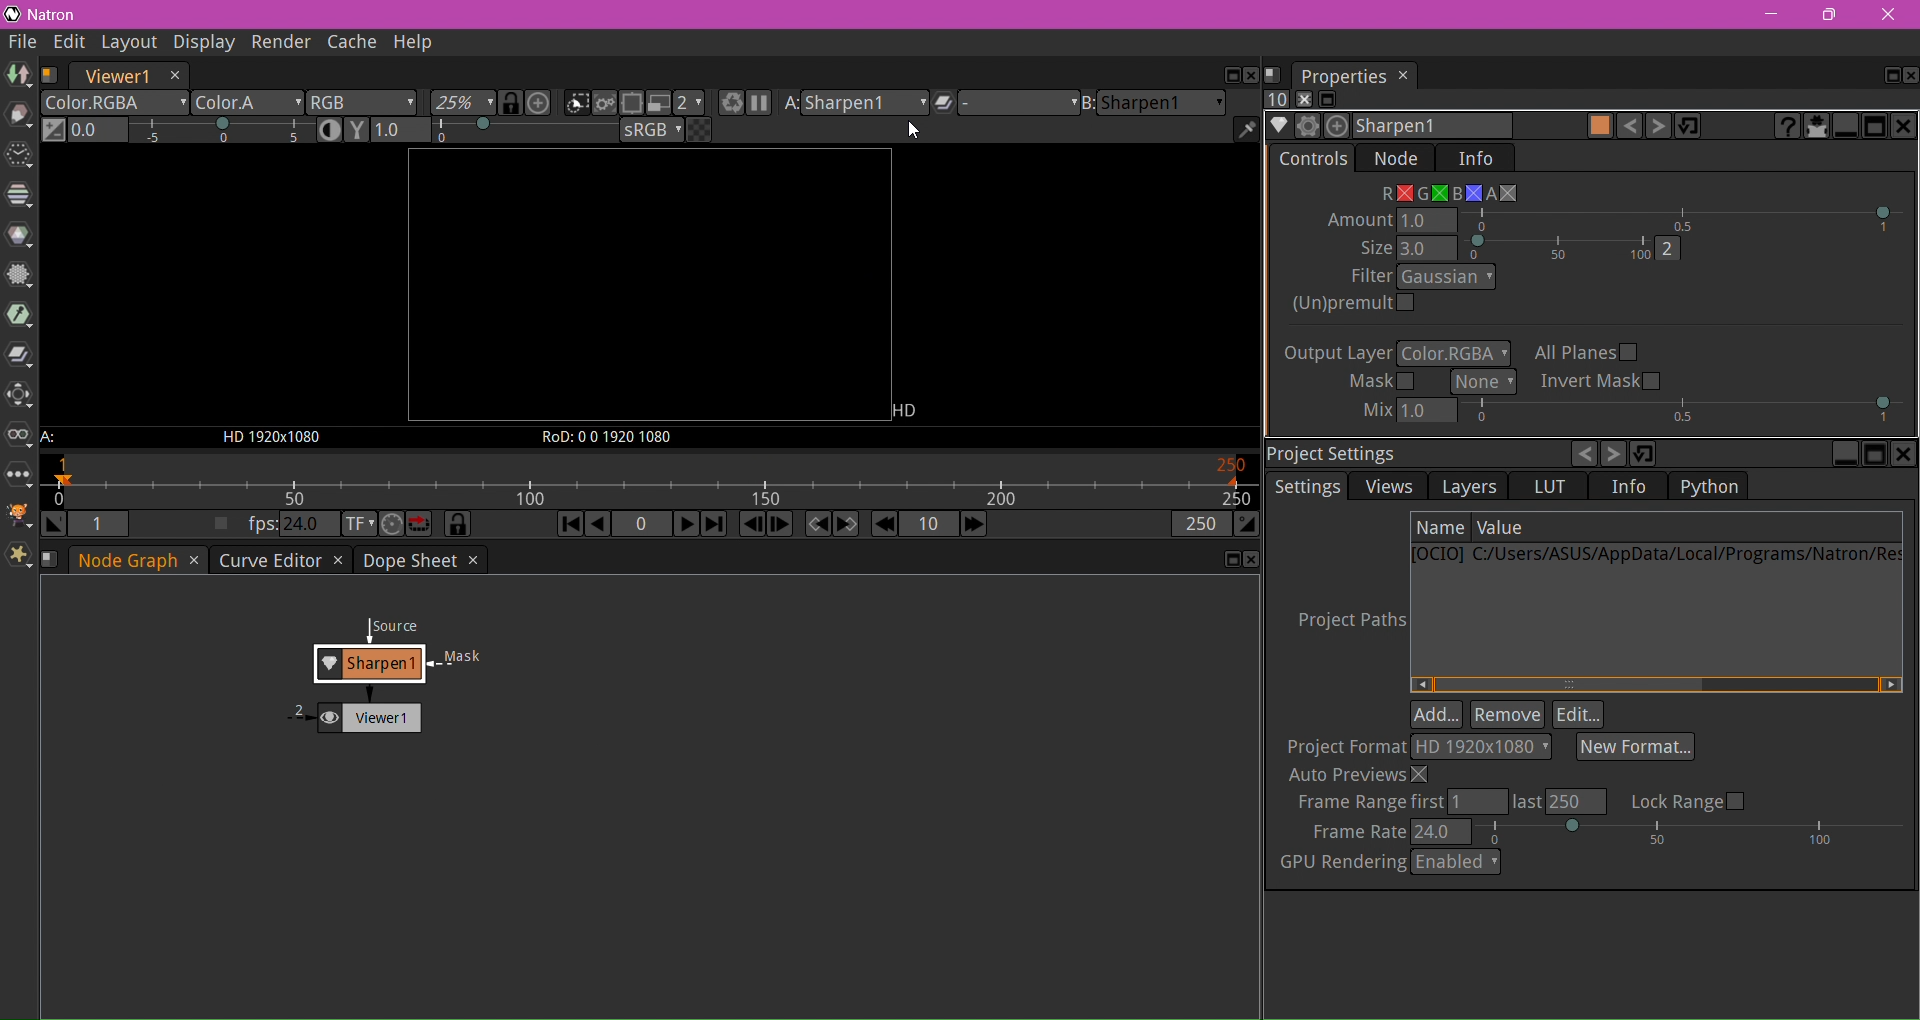 Image resolution: width=1920 pixels, height=1020 pixels. I want to click on Il Project Paths, so click(1350, 621).